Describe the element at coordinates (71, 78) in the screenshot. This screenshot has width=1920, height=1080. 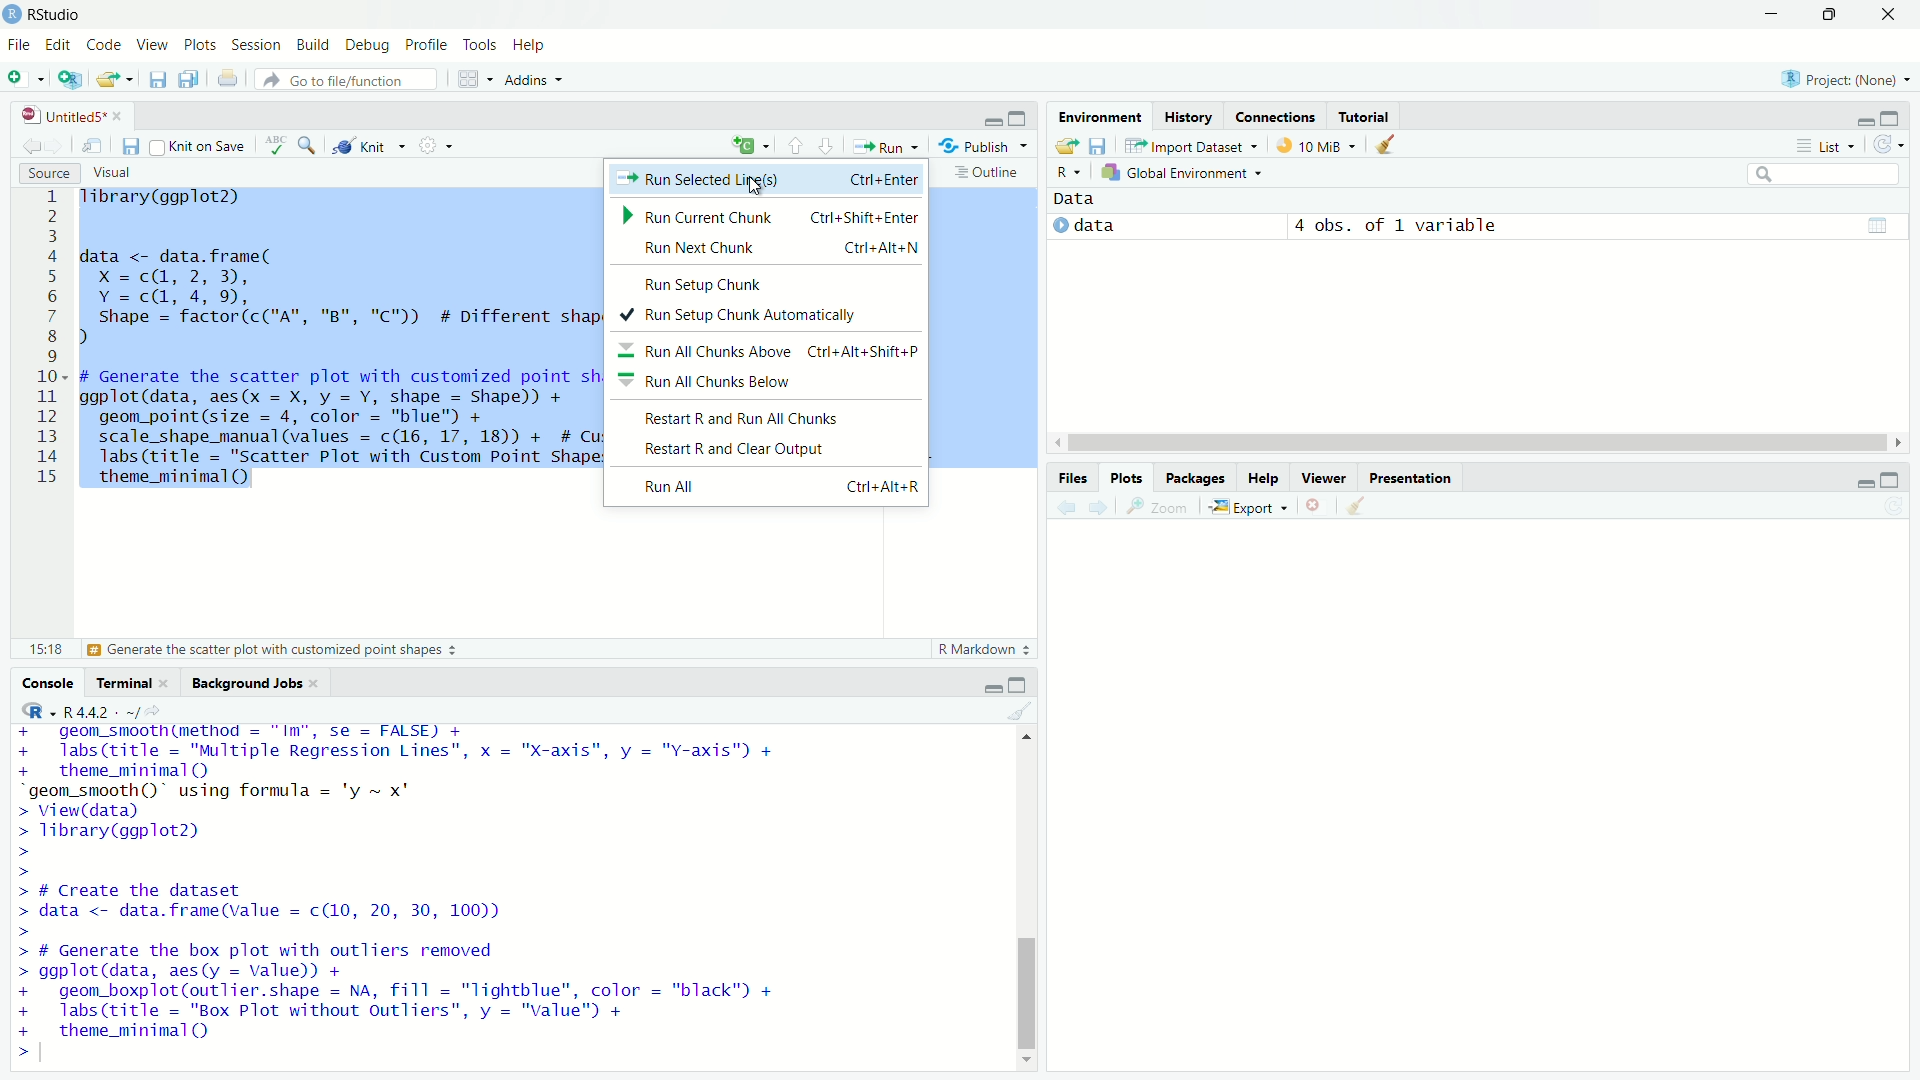
I see `Create a project` at that location.